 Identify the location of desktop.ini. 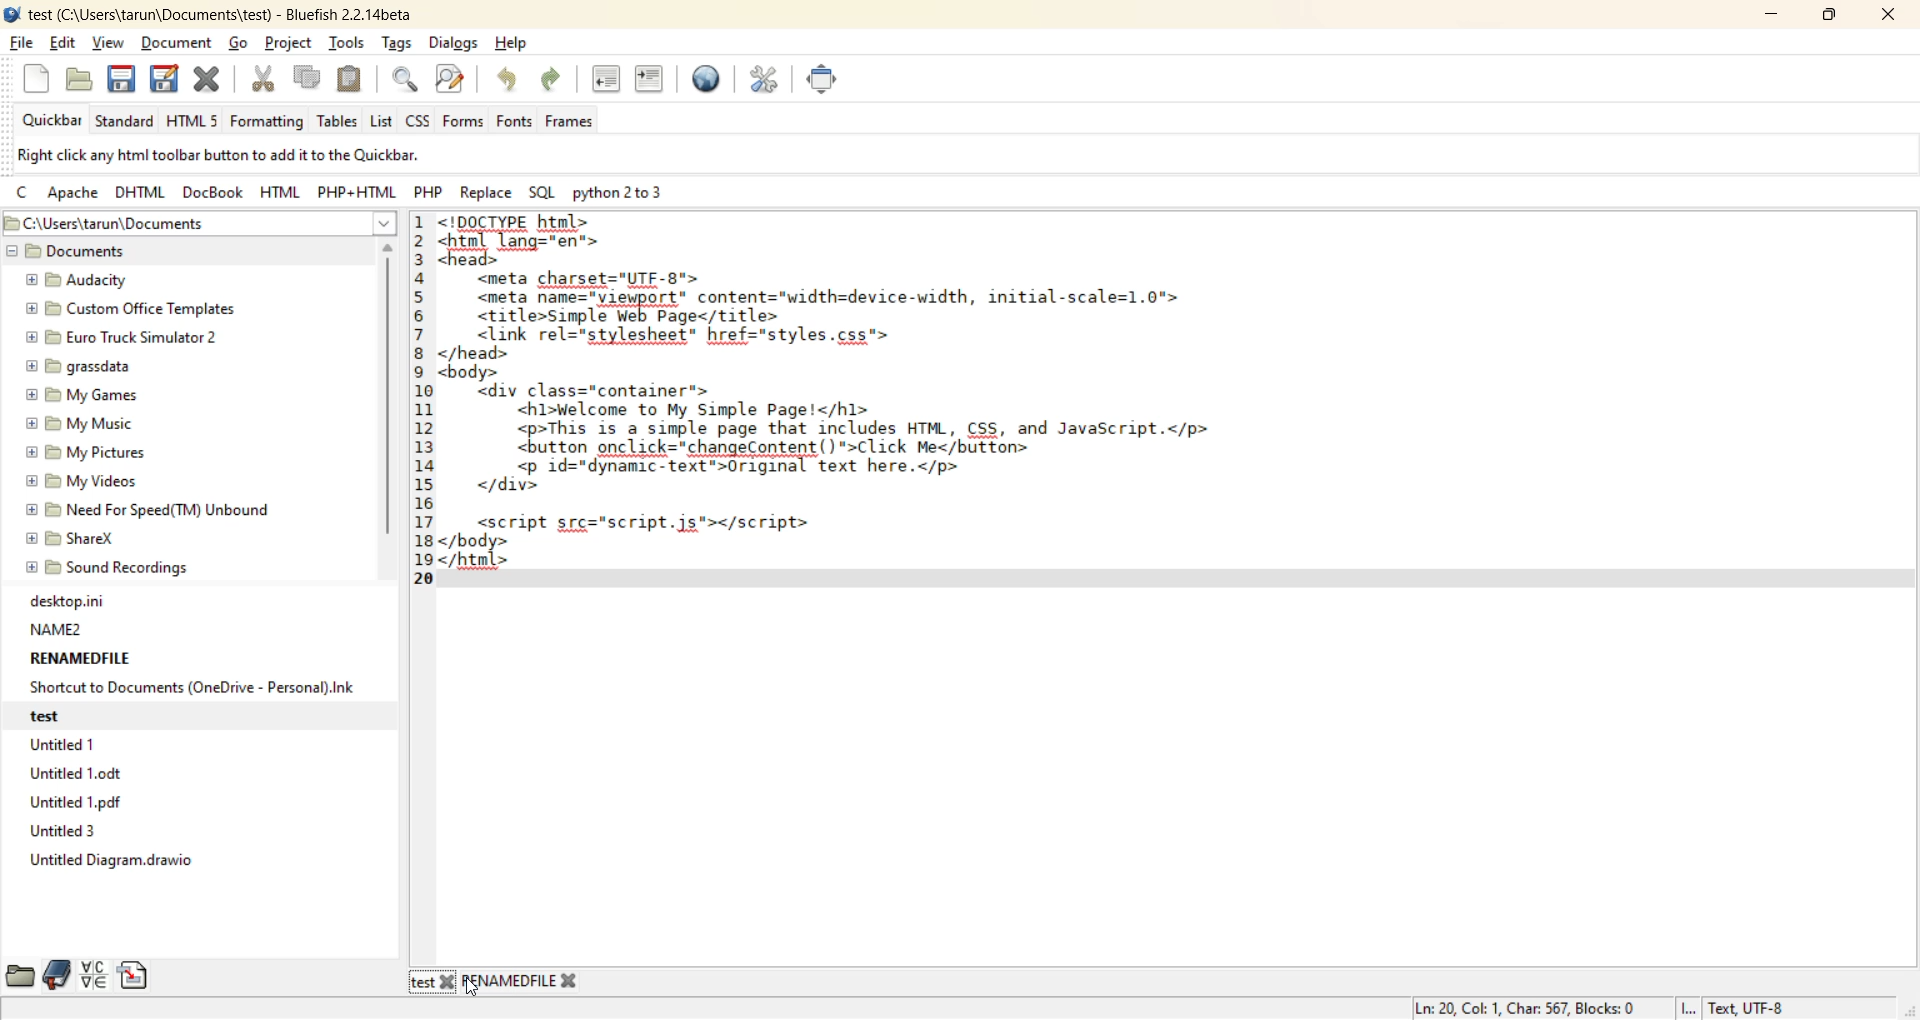
(74, 598).